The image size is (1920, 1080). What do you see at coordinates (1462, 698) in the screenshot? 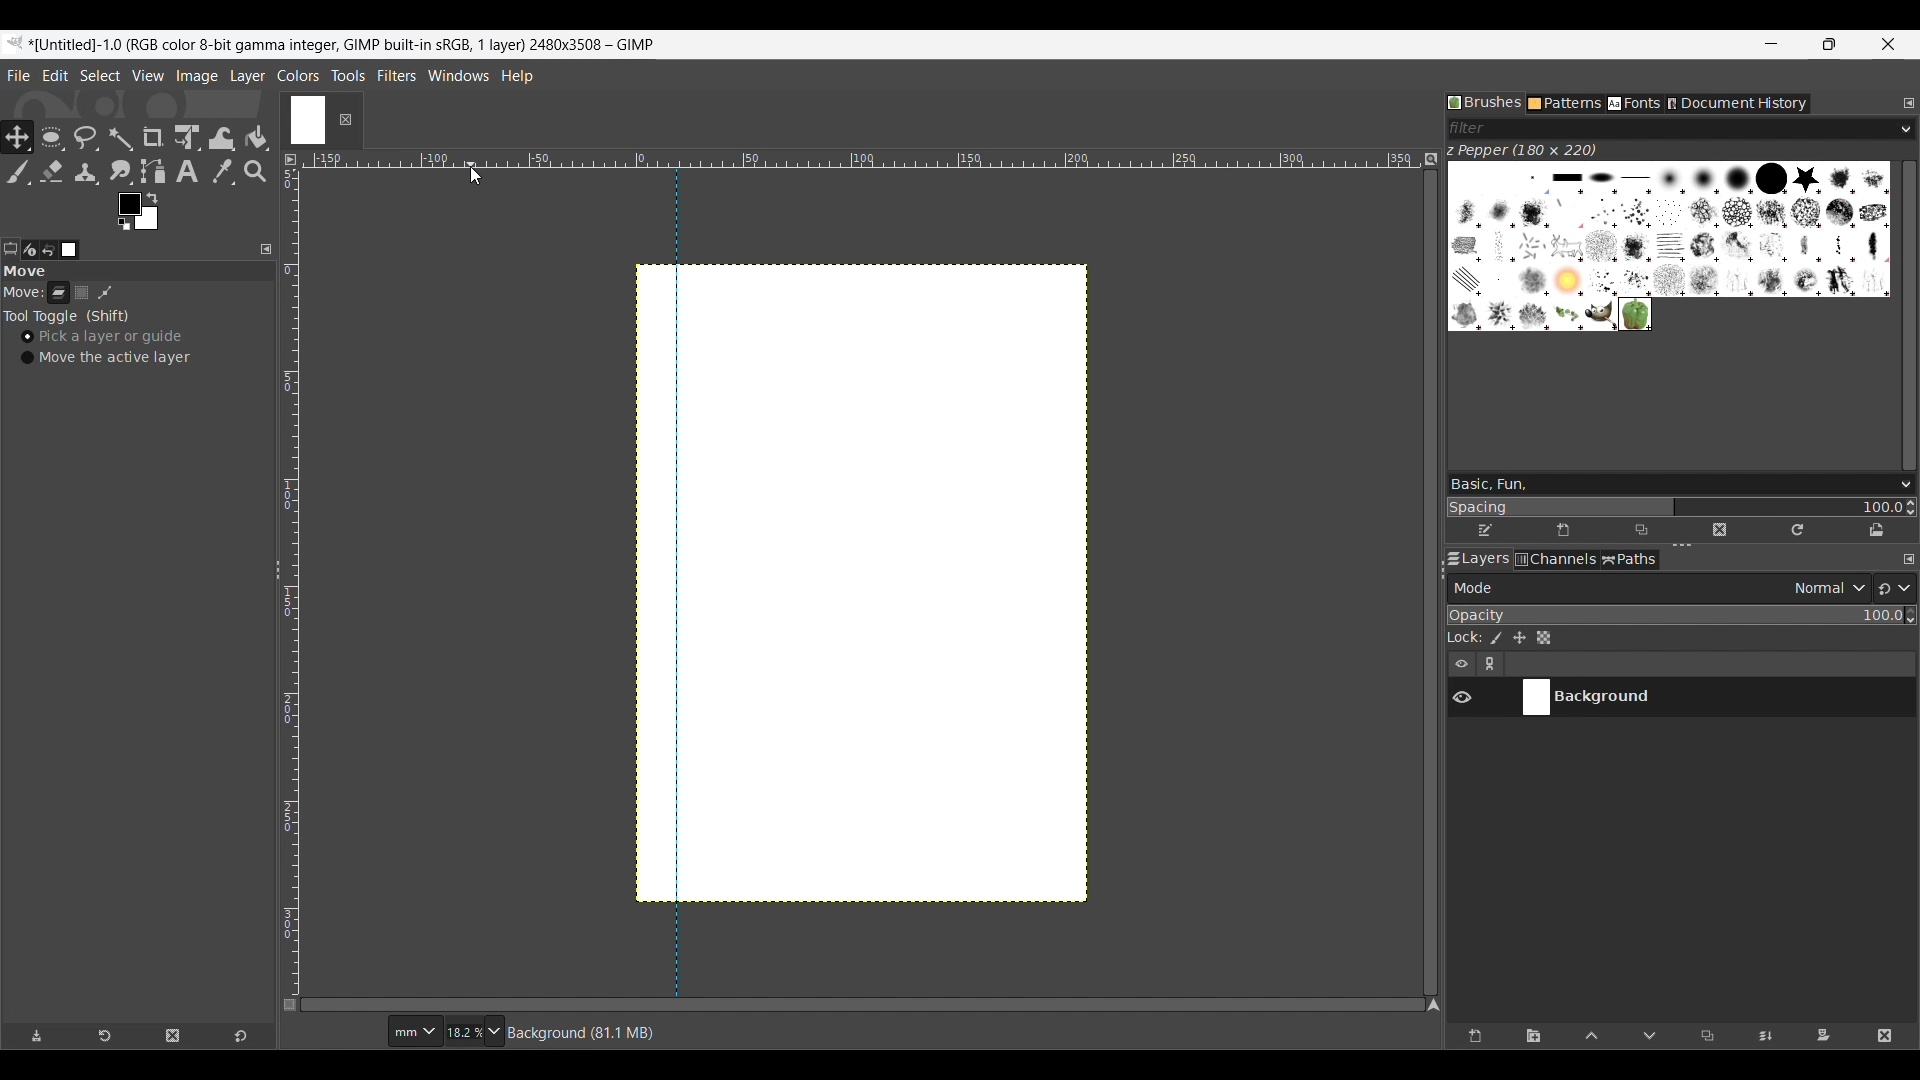
I see `Show/Hide layer` at bounding box center [1462, 698].